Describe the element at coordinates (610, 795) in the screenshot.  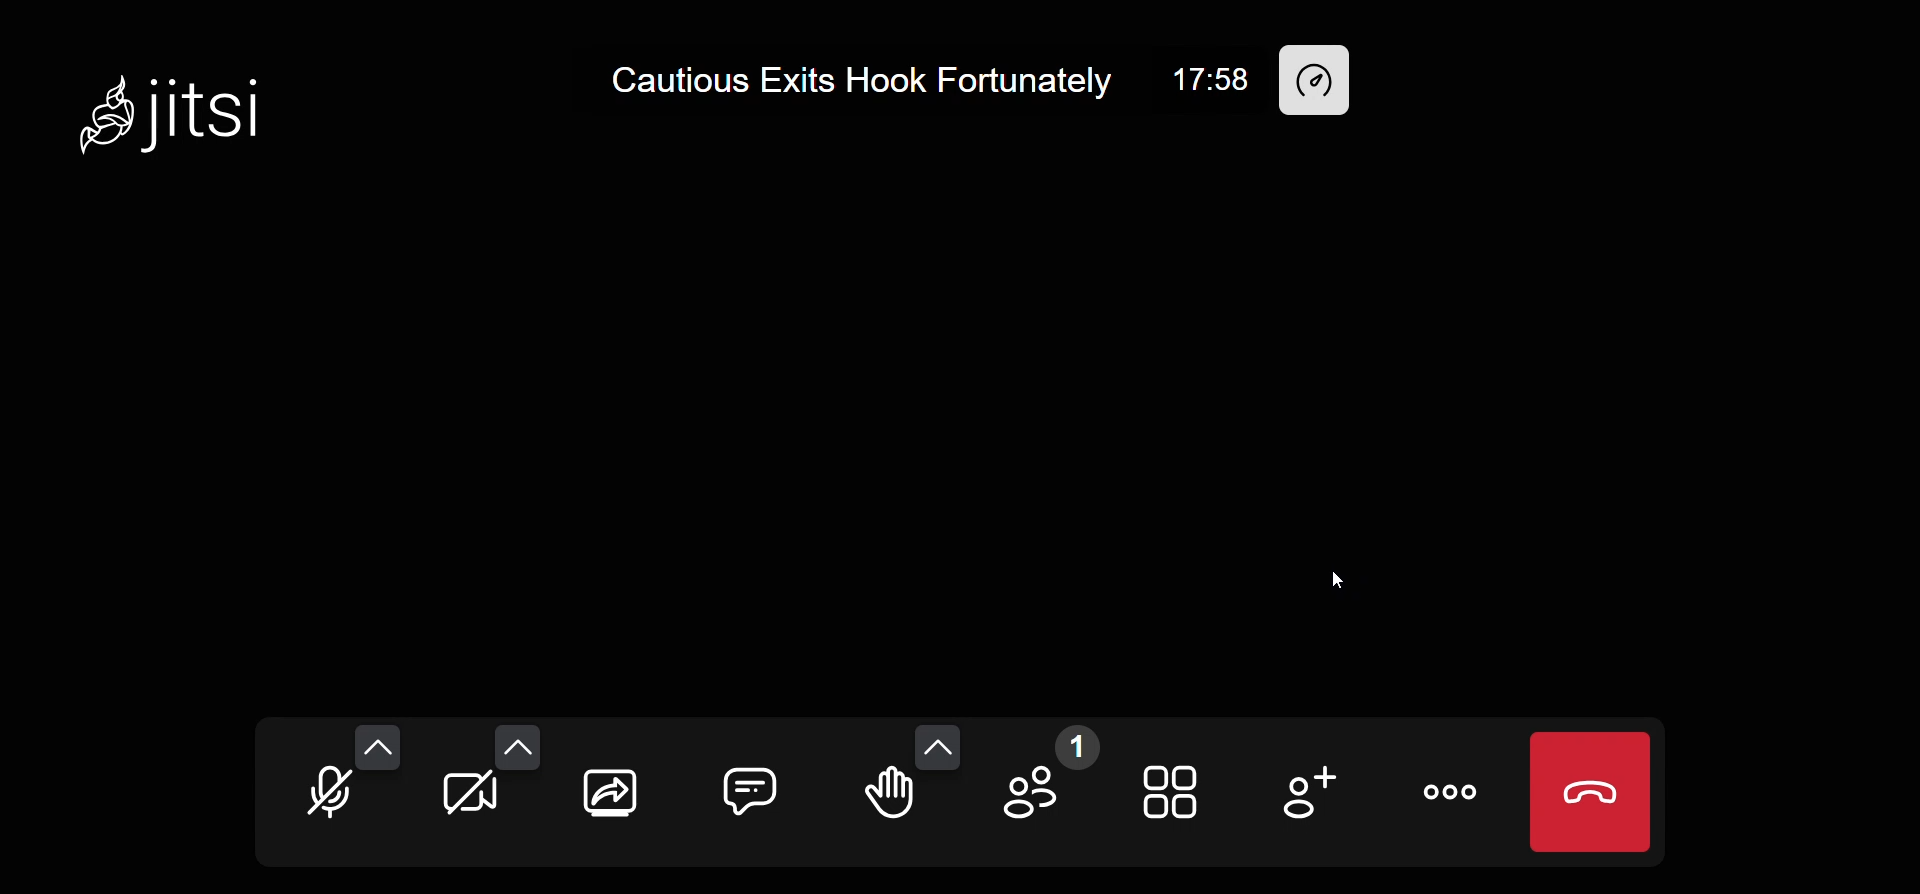
I see `screen share` at that location.